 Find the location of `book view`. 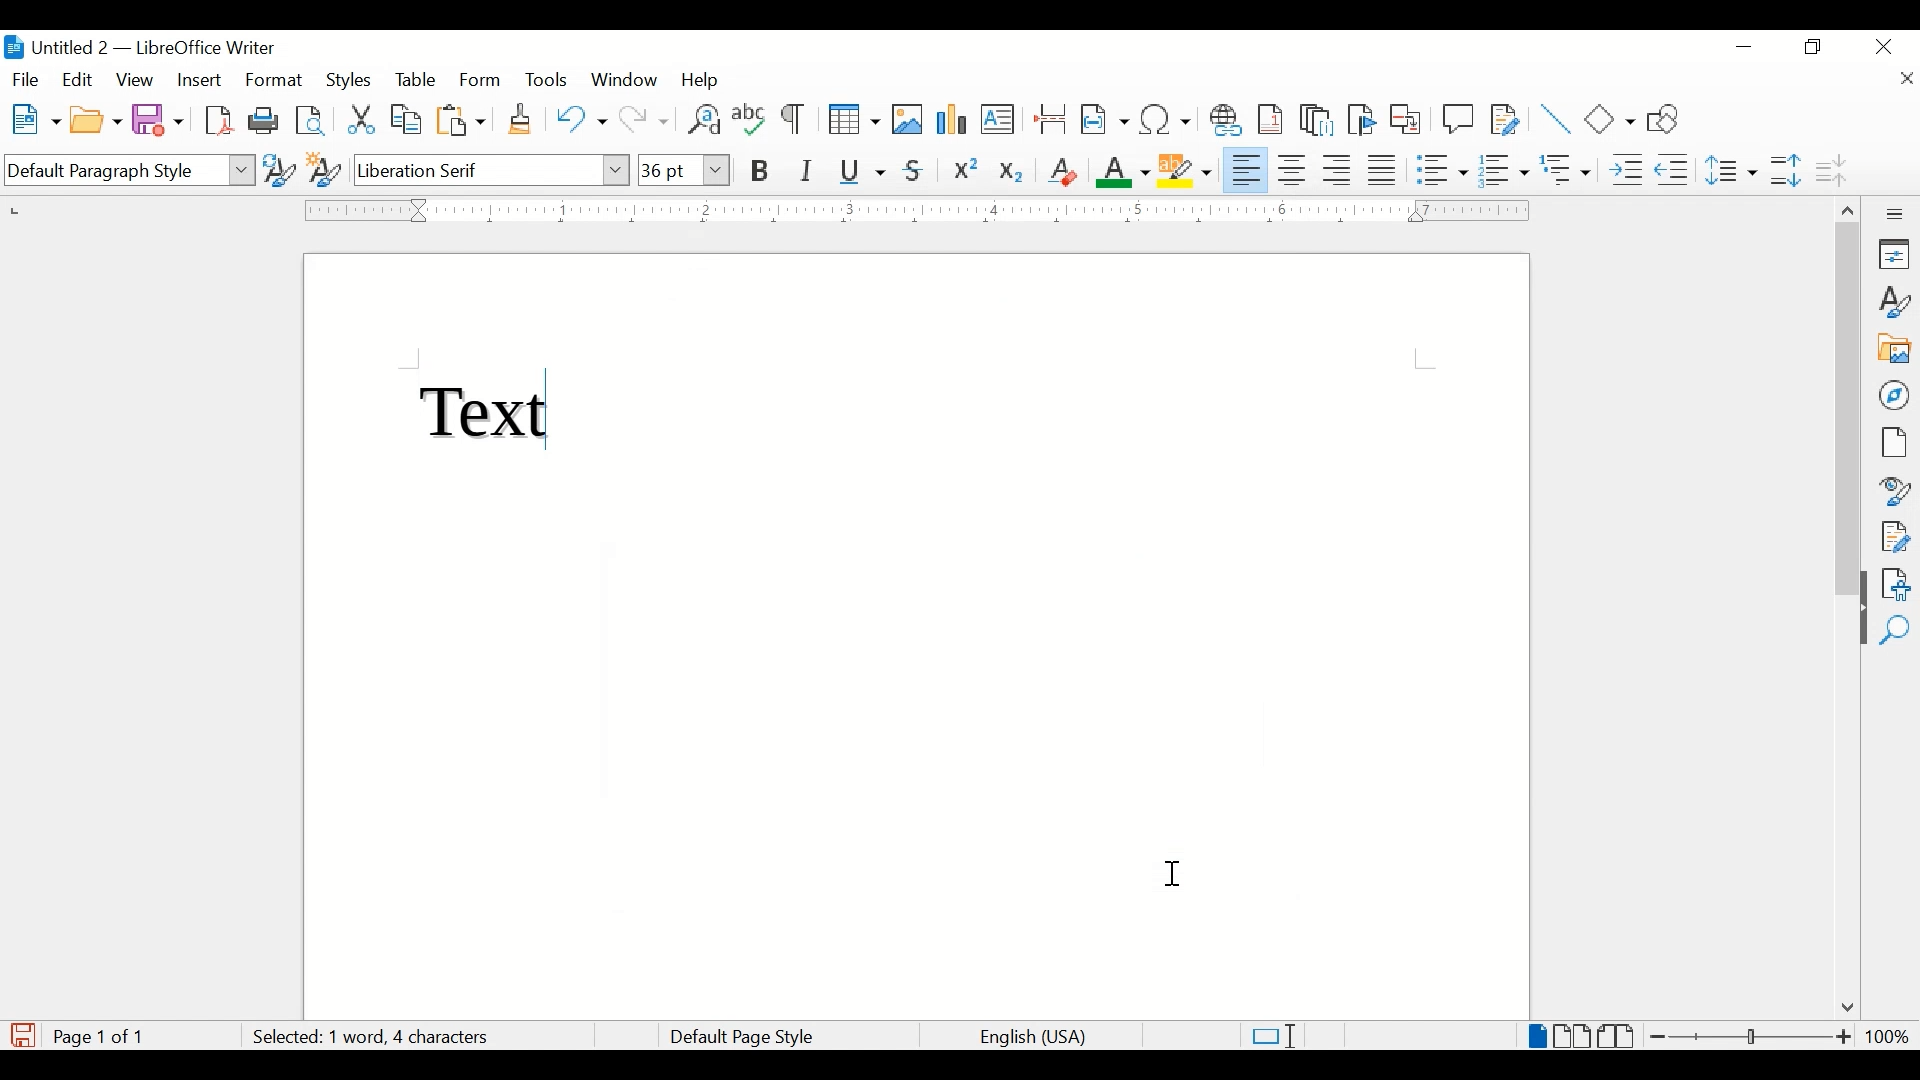

book view is located at coordinates (1619, 1036).